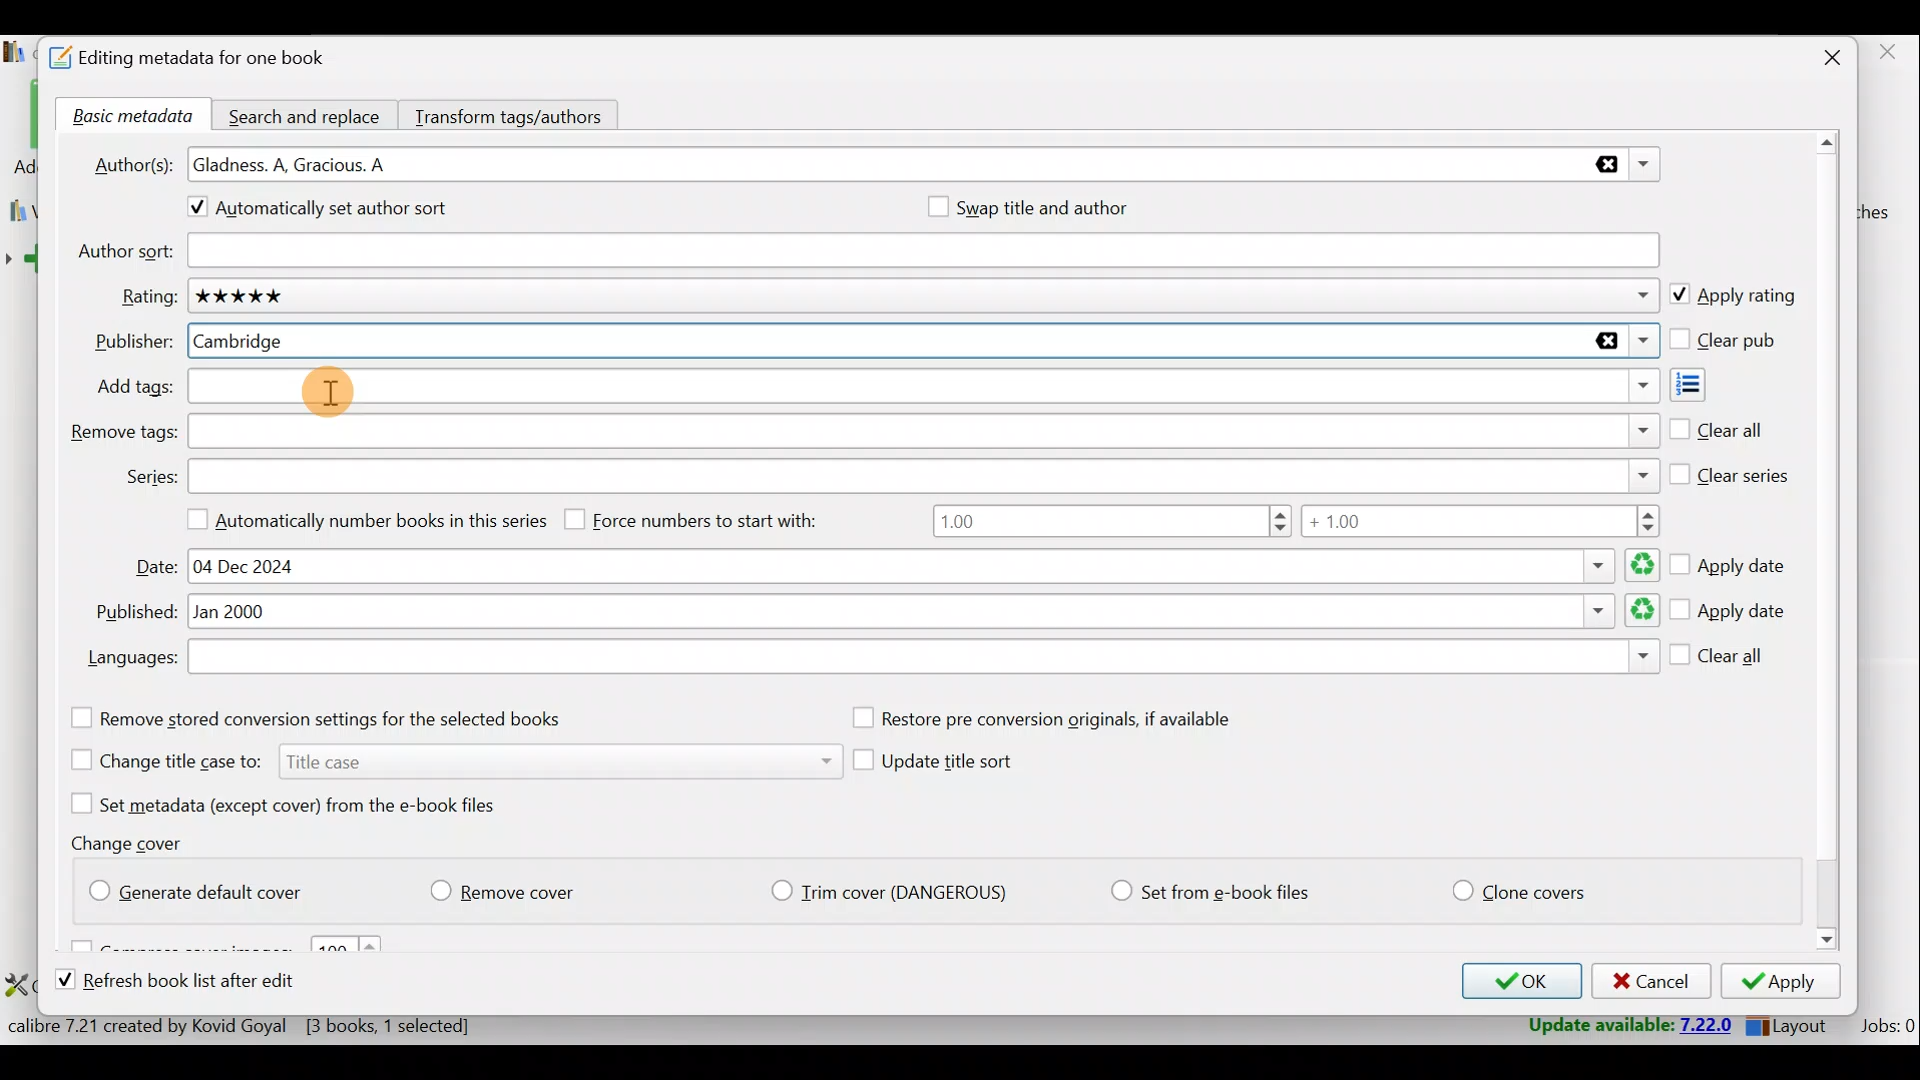  I want to click on Add tags, so click(920, 387).